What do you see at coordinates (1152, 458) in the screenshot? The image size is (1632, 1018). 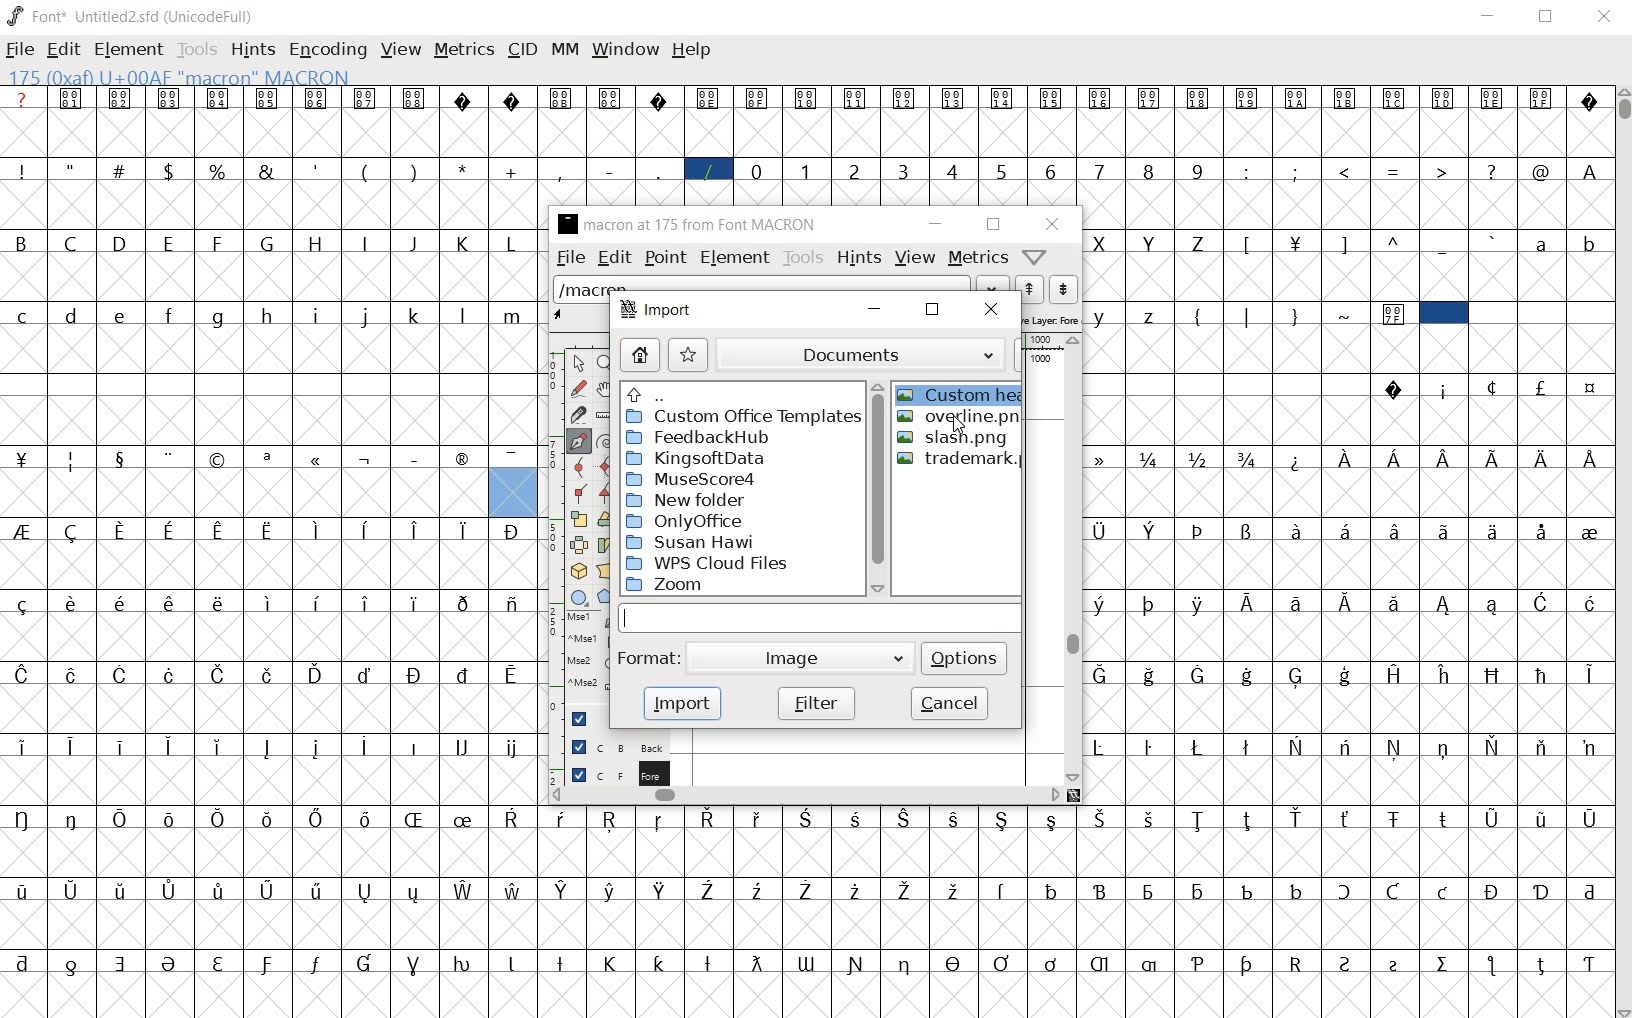 I see `Symbol` at bounding box center [1152, 458].